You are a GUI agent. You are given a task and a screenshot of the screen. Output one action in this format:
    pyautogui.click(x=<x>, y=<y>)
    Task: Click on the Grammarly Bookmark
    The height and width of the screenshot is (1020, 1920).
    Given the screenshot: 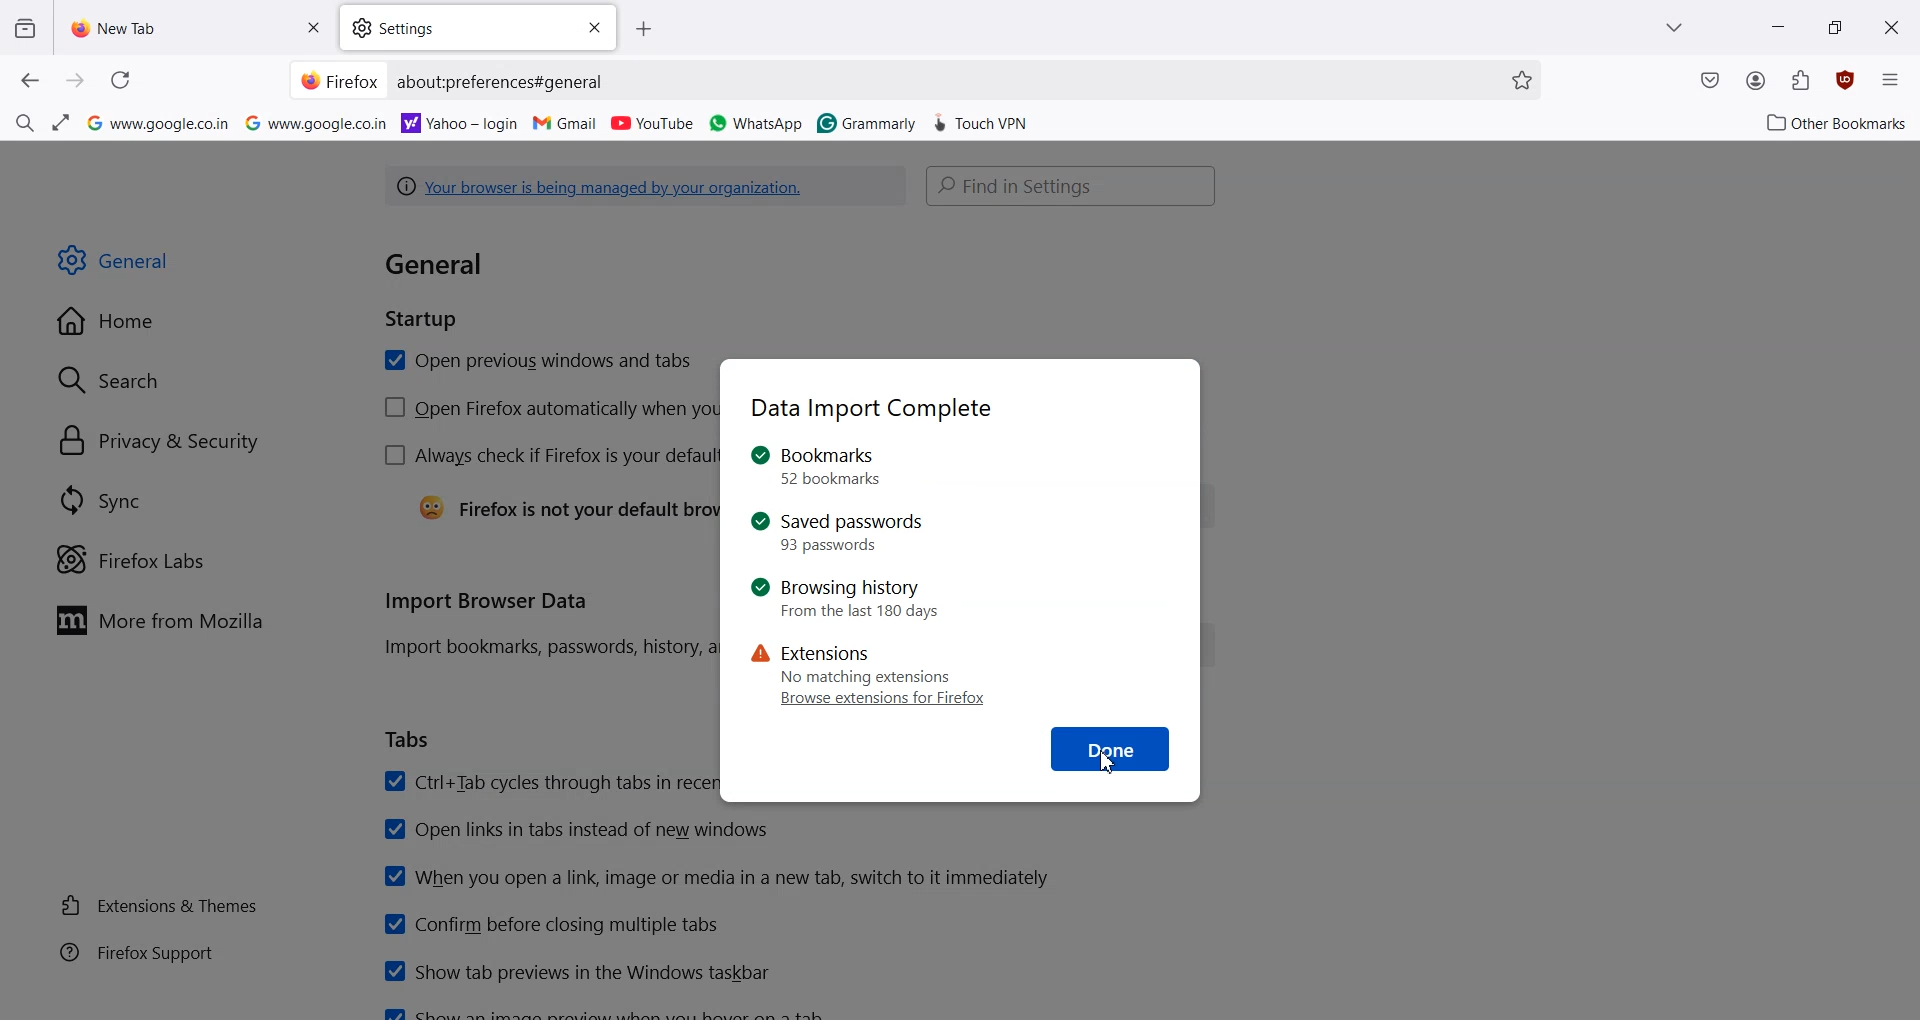 What is the action you would take?
    pyautogui.click(x=865, y=121)
    